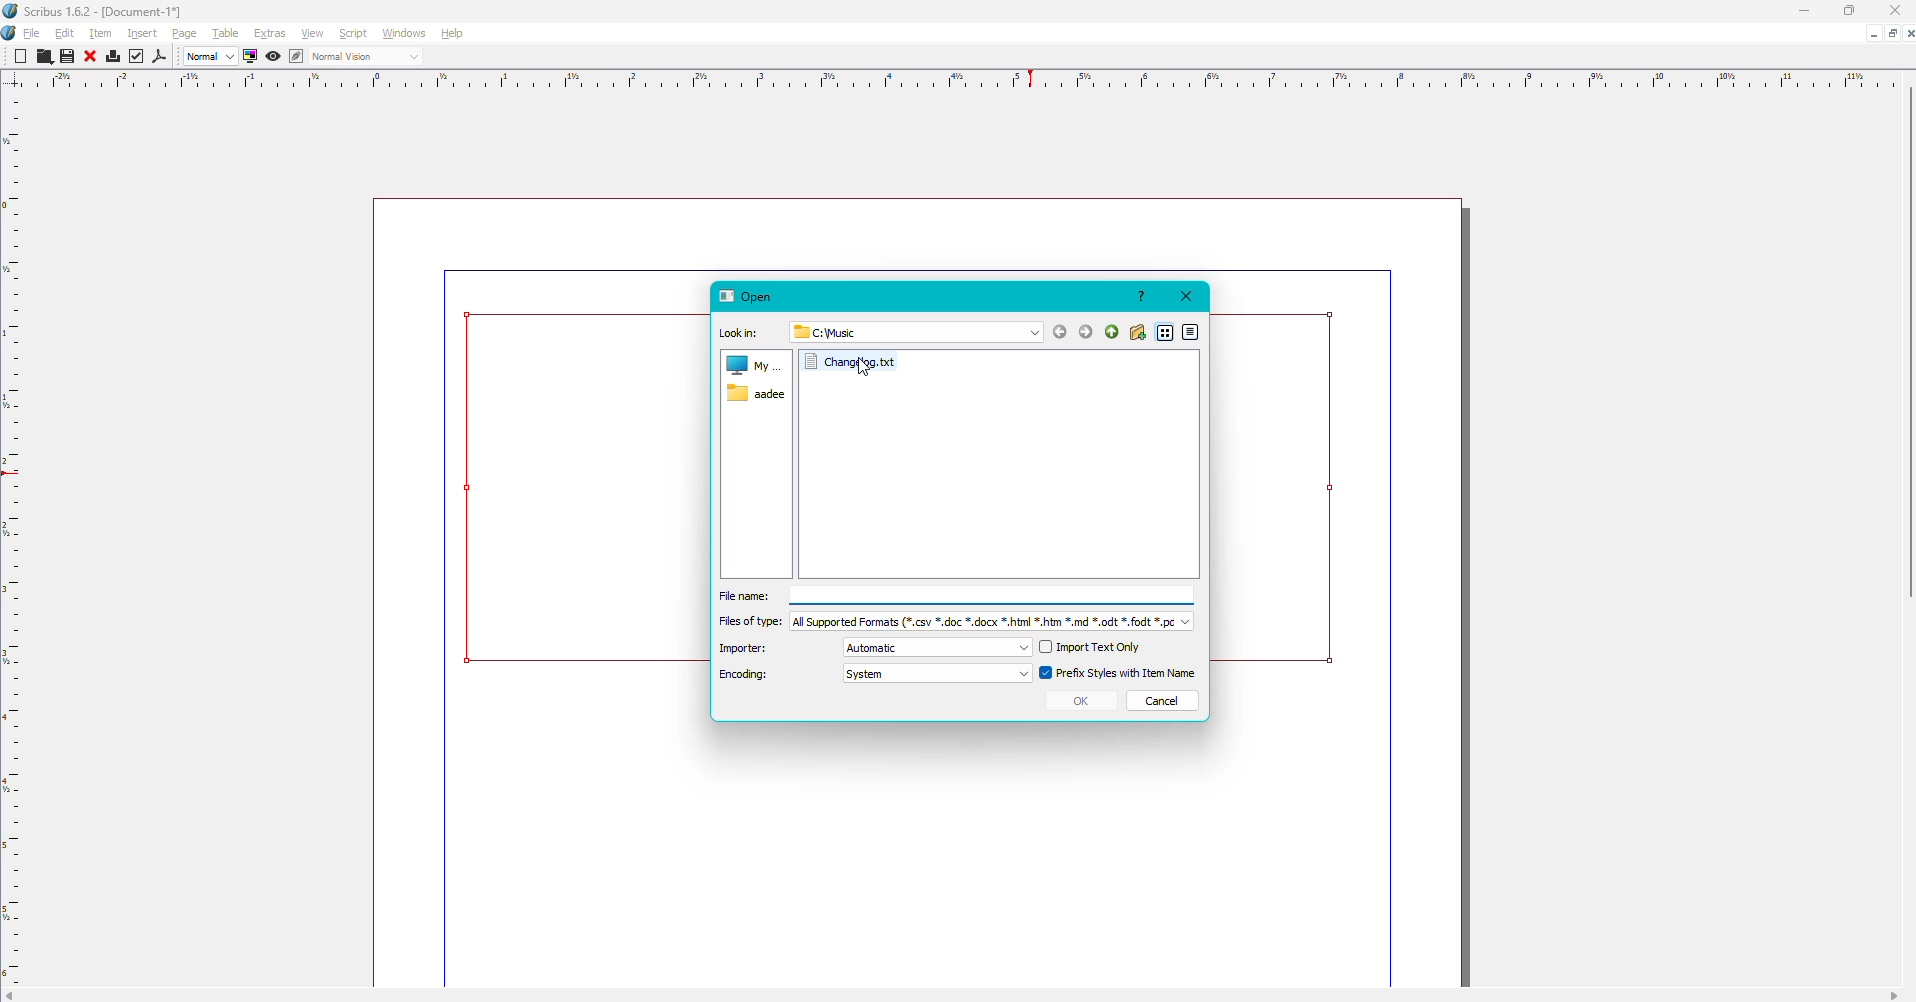  I want to click on File, so click(31, 33).